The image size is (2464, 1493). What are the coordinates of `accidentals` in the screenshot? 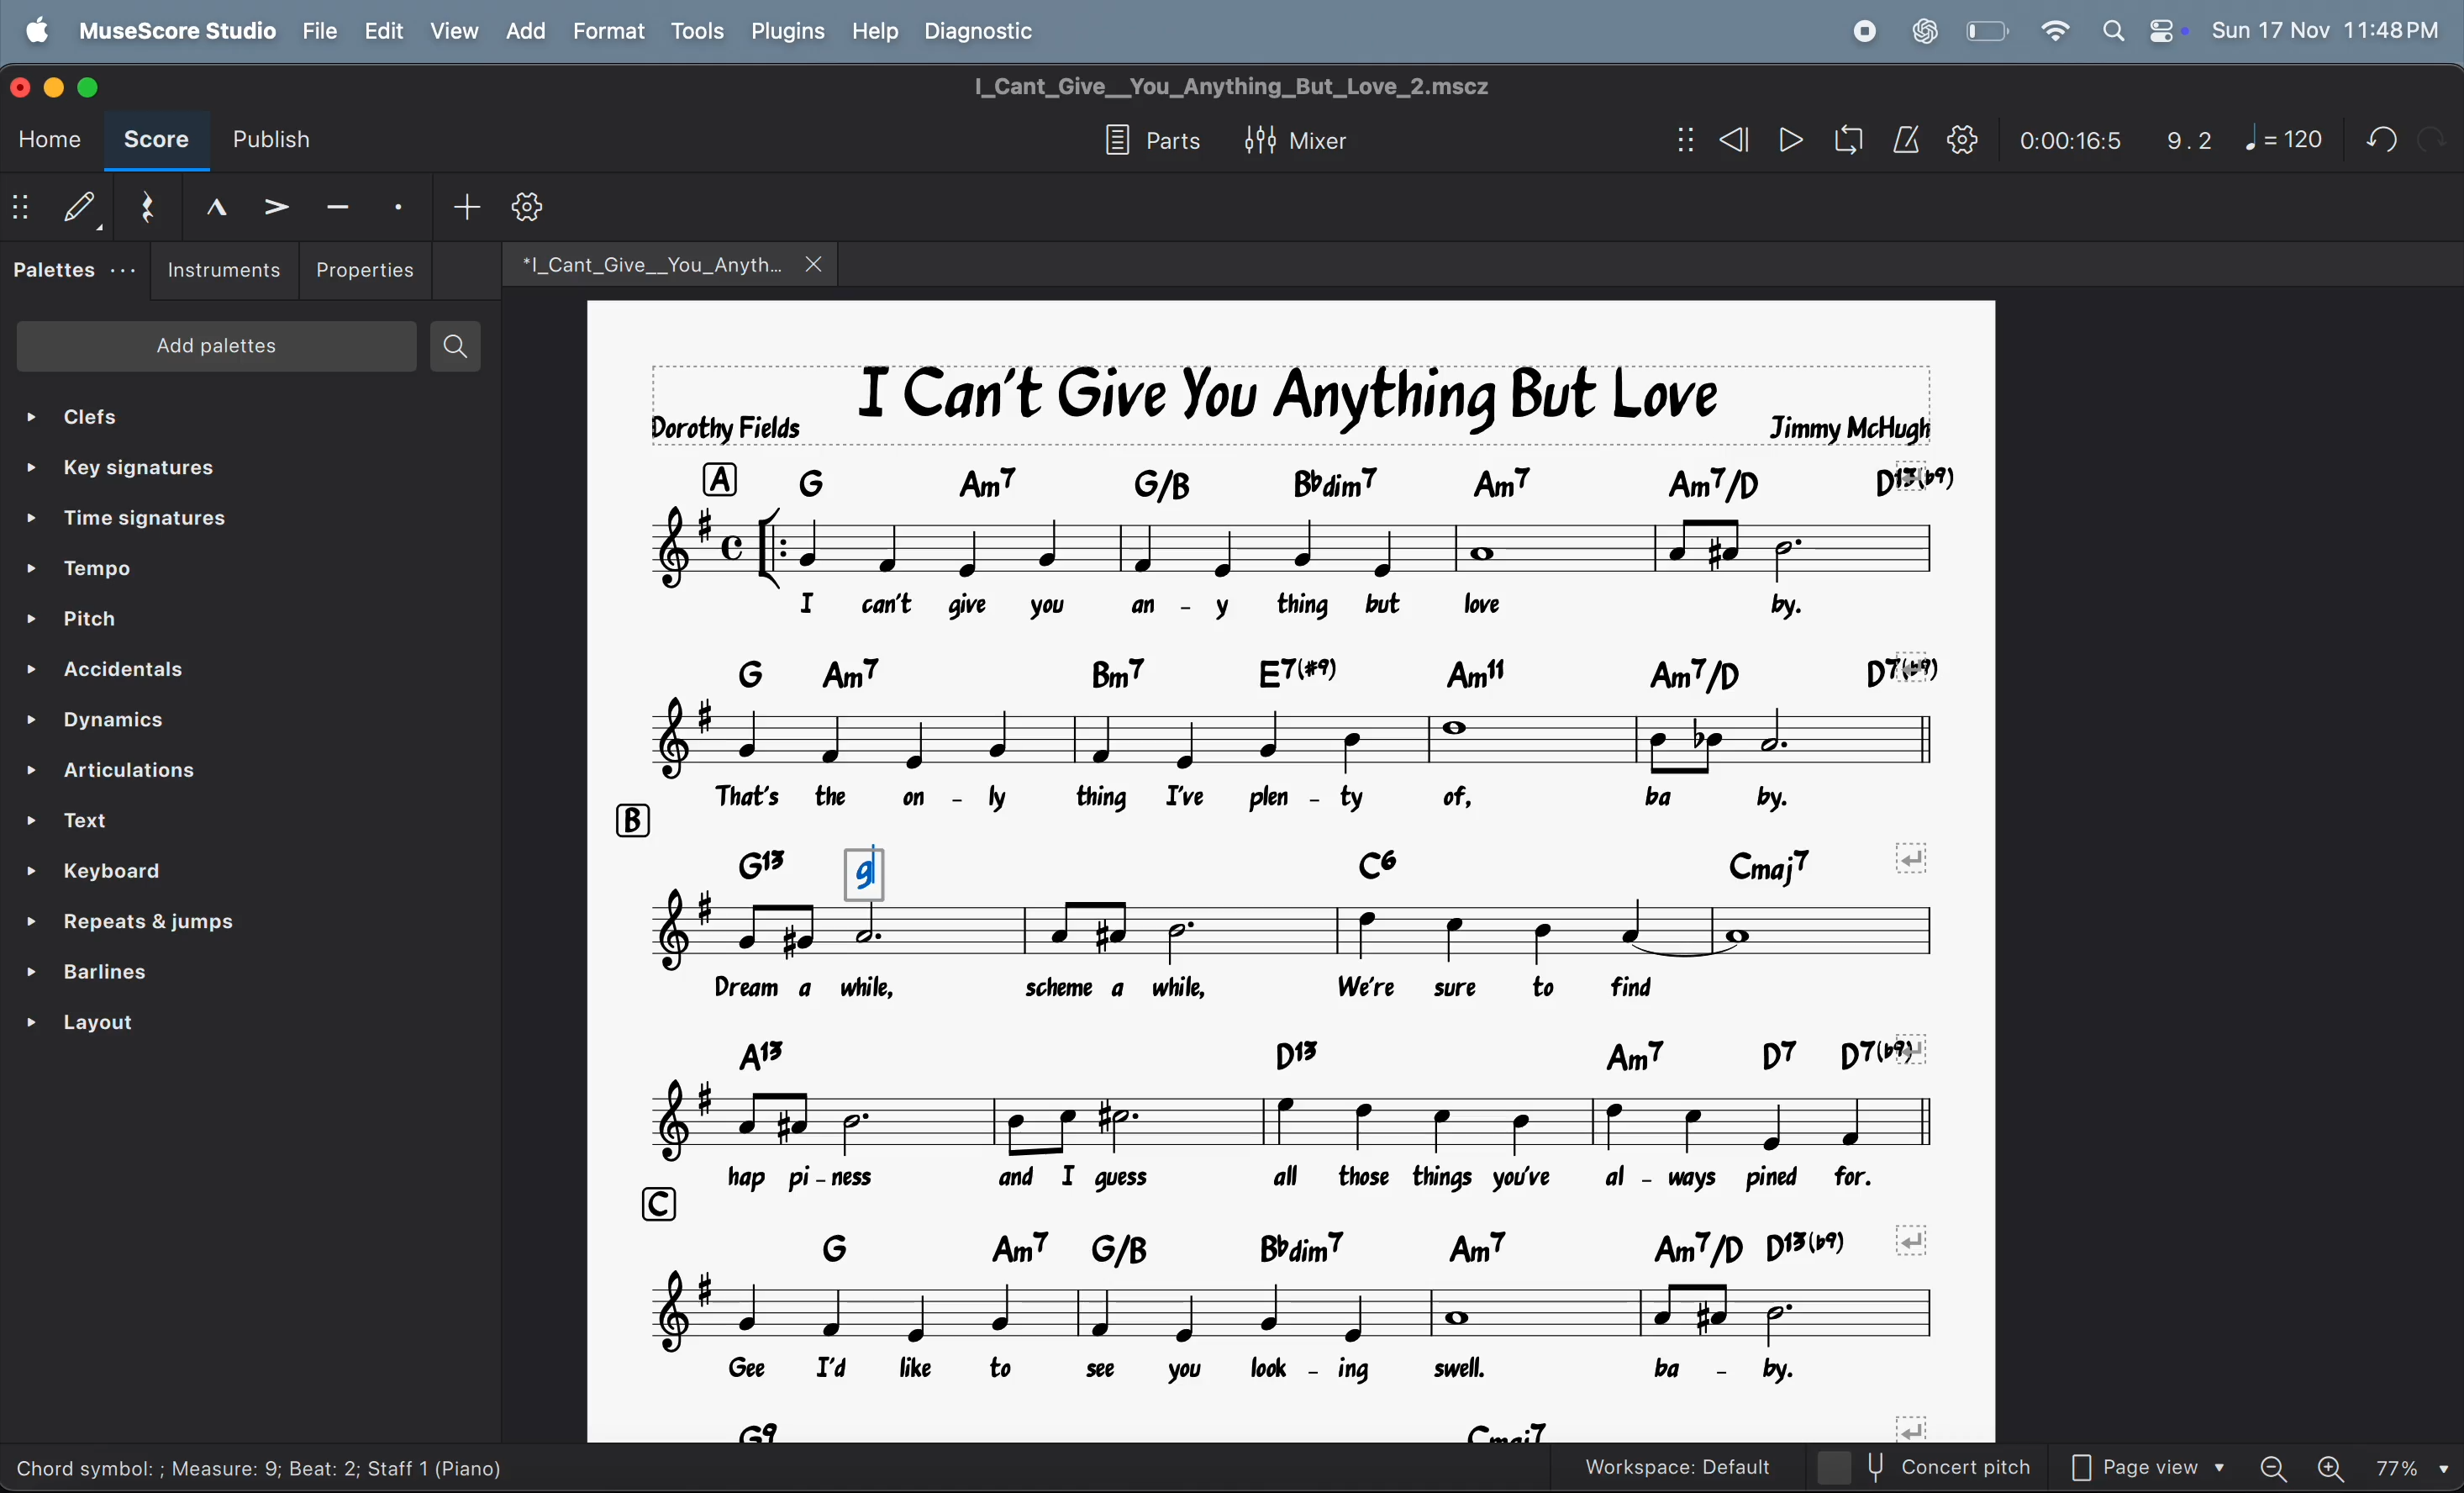 It's located at (222, 673).